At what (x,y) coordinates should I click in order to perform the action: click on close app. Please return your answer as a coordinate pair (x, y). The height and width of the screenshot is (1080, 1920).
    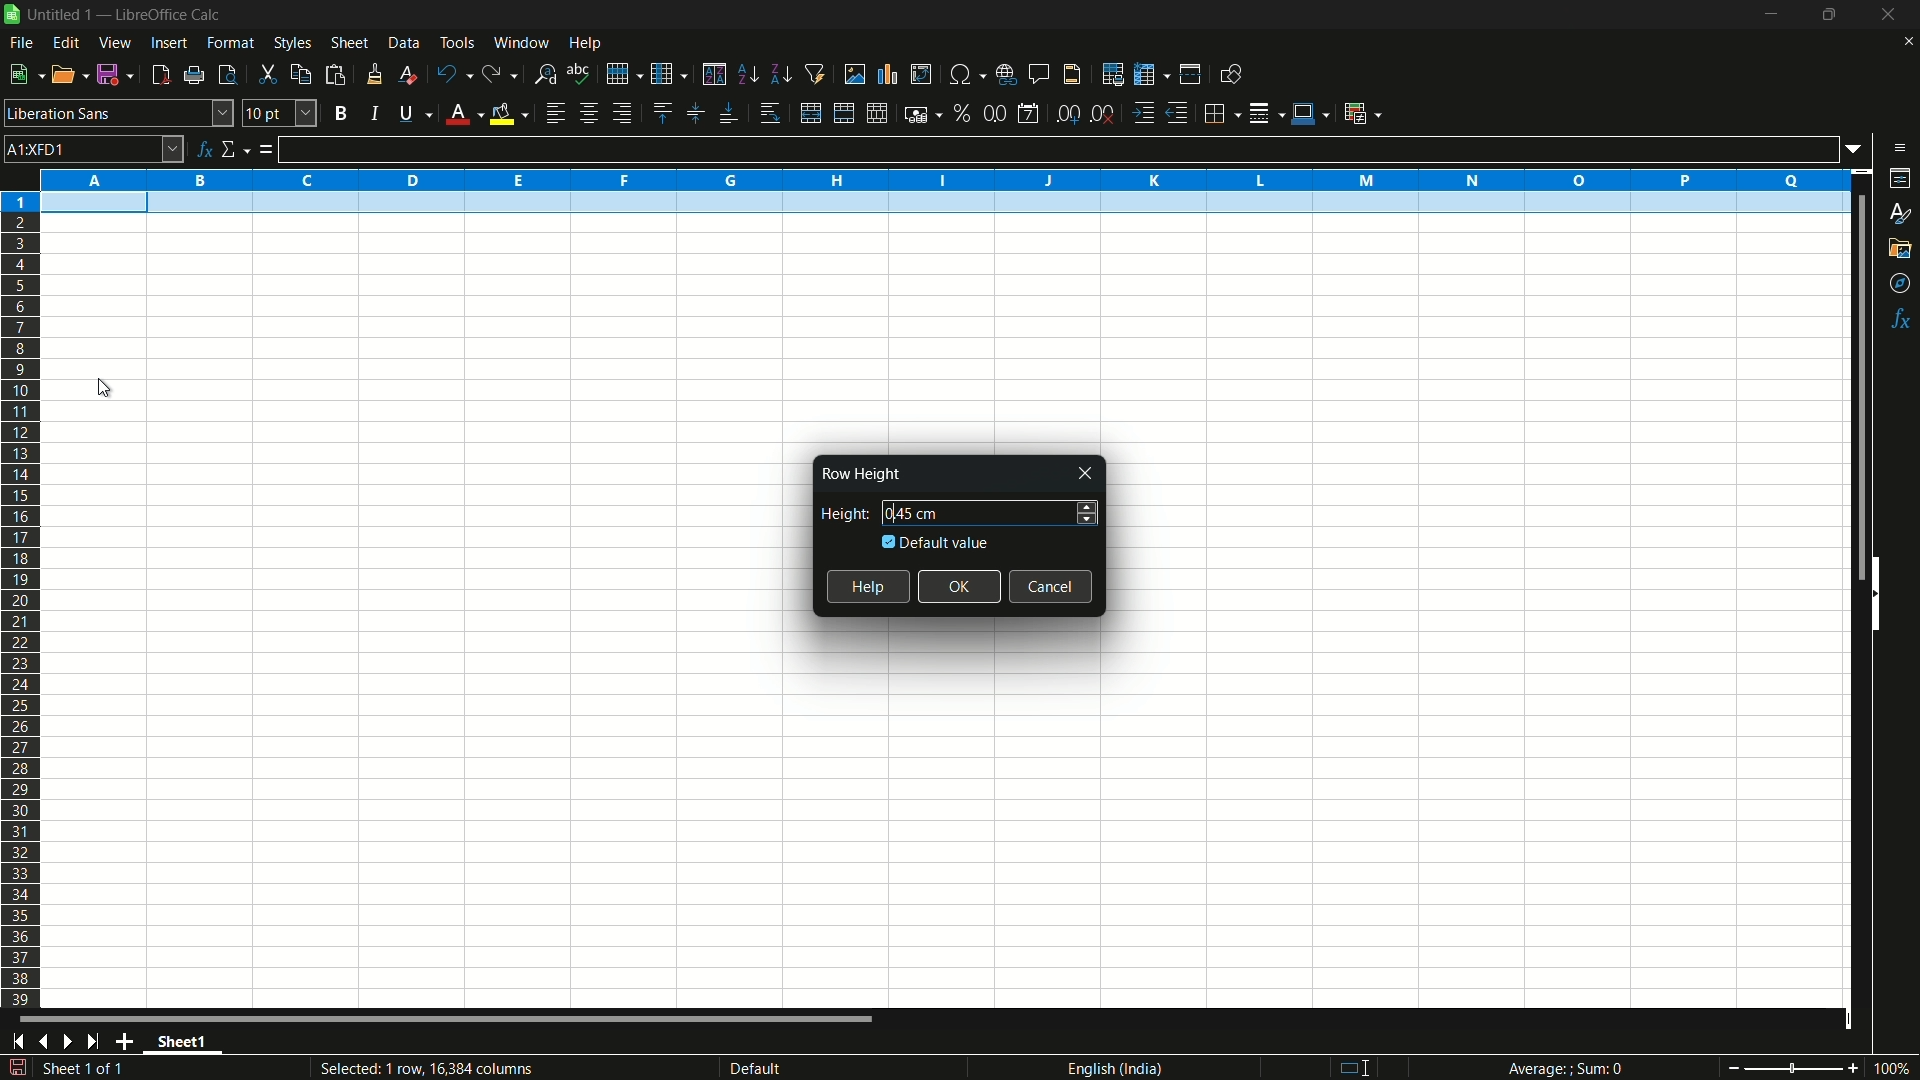
    Looking at the image, I should click on (1883, 15).